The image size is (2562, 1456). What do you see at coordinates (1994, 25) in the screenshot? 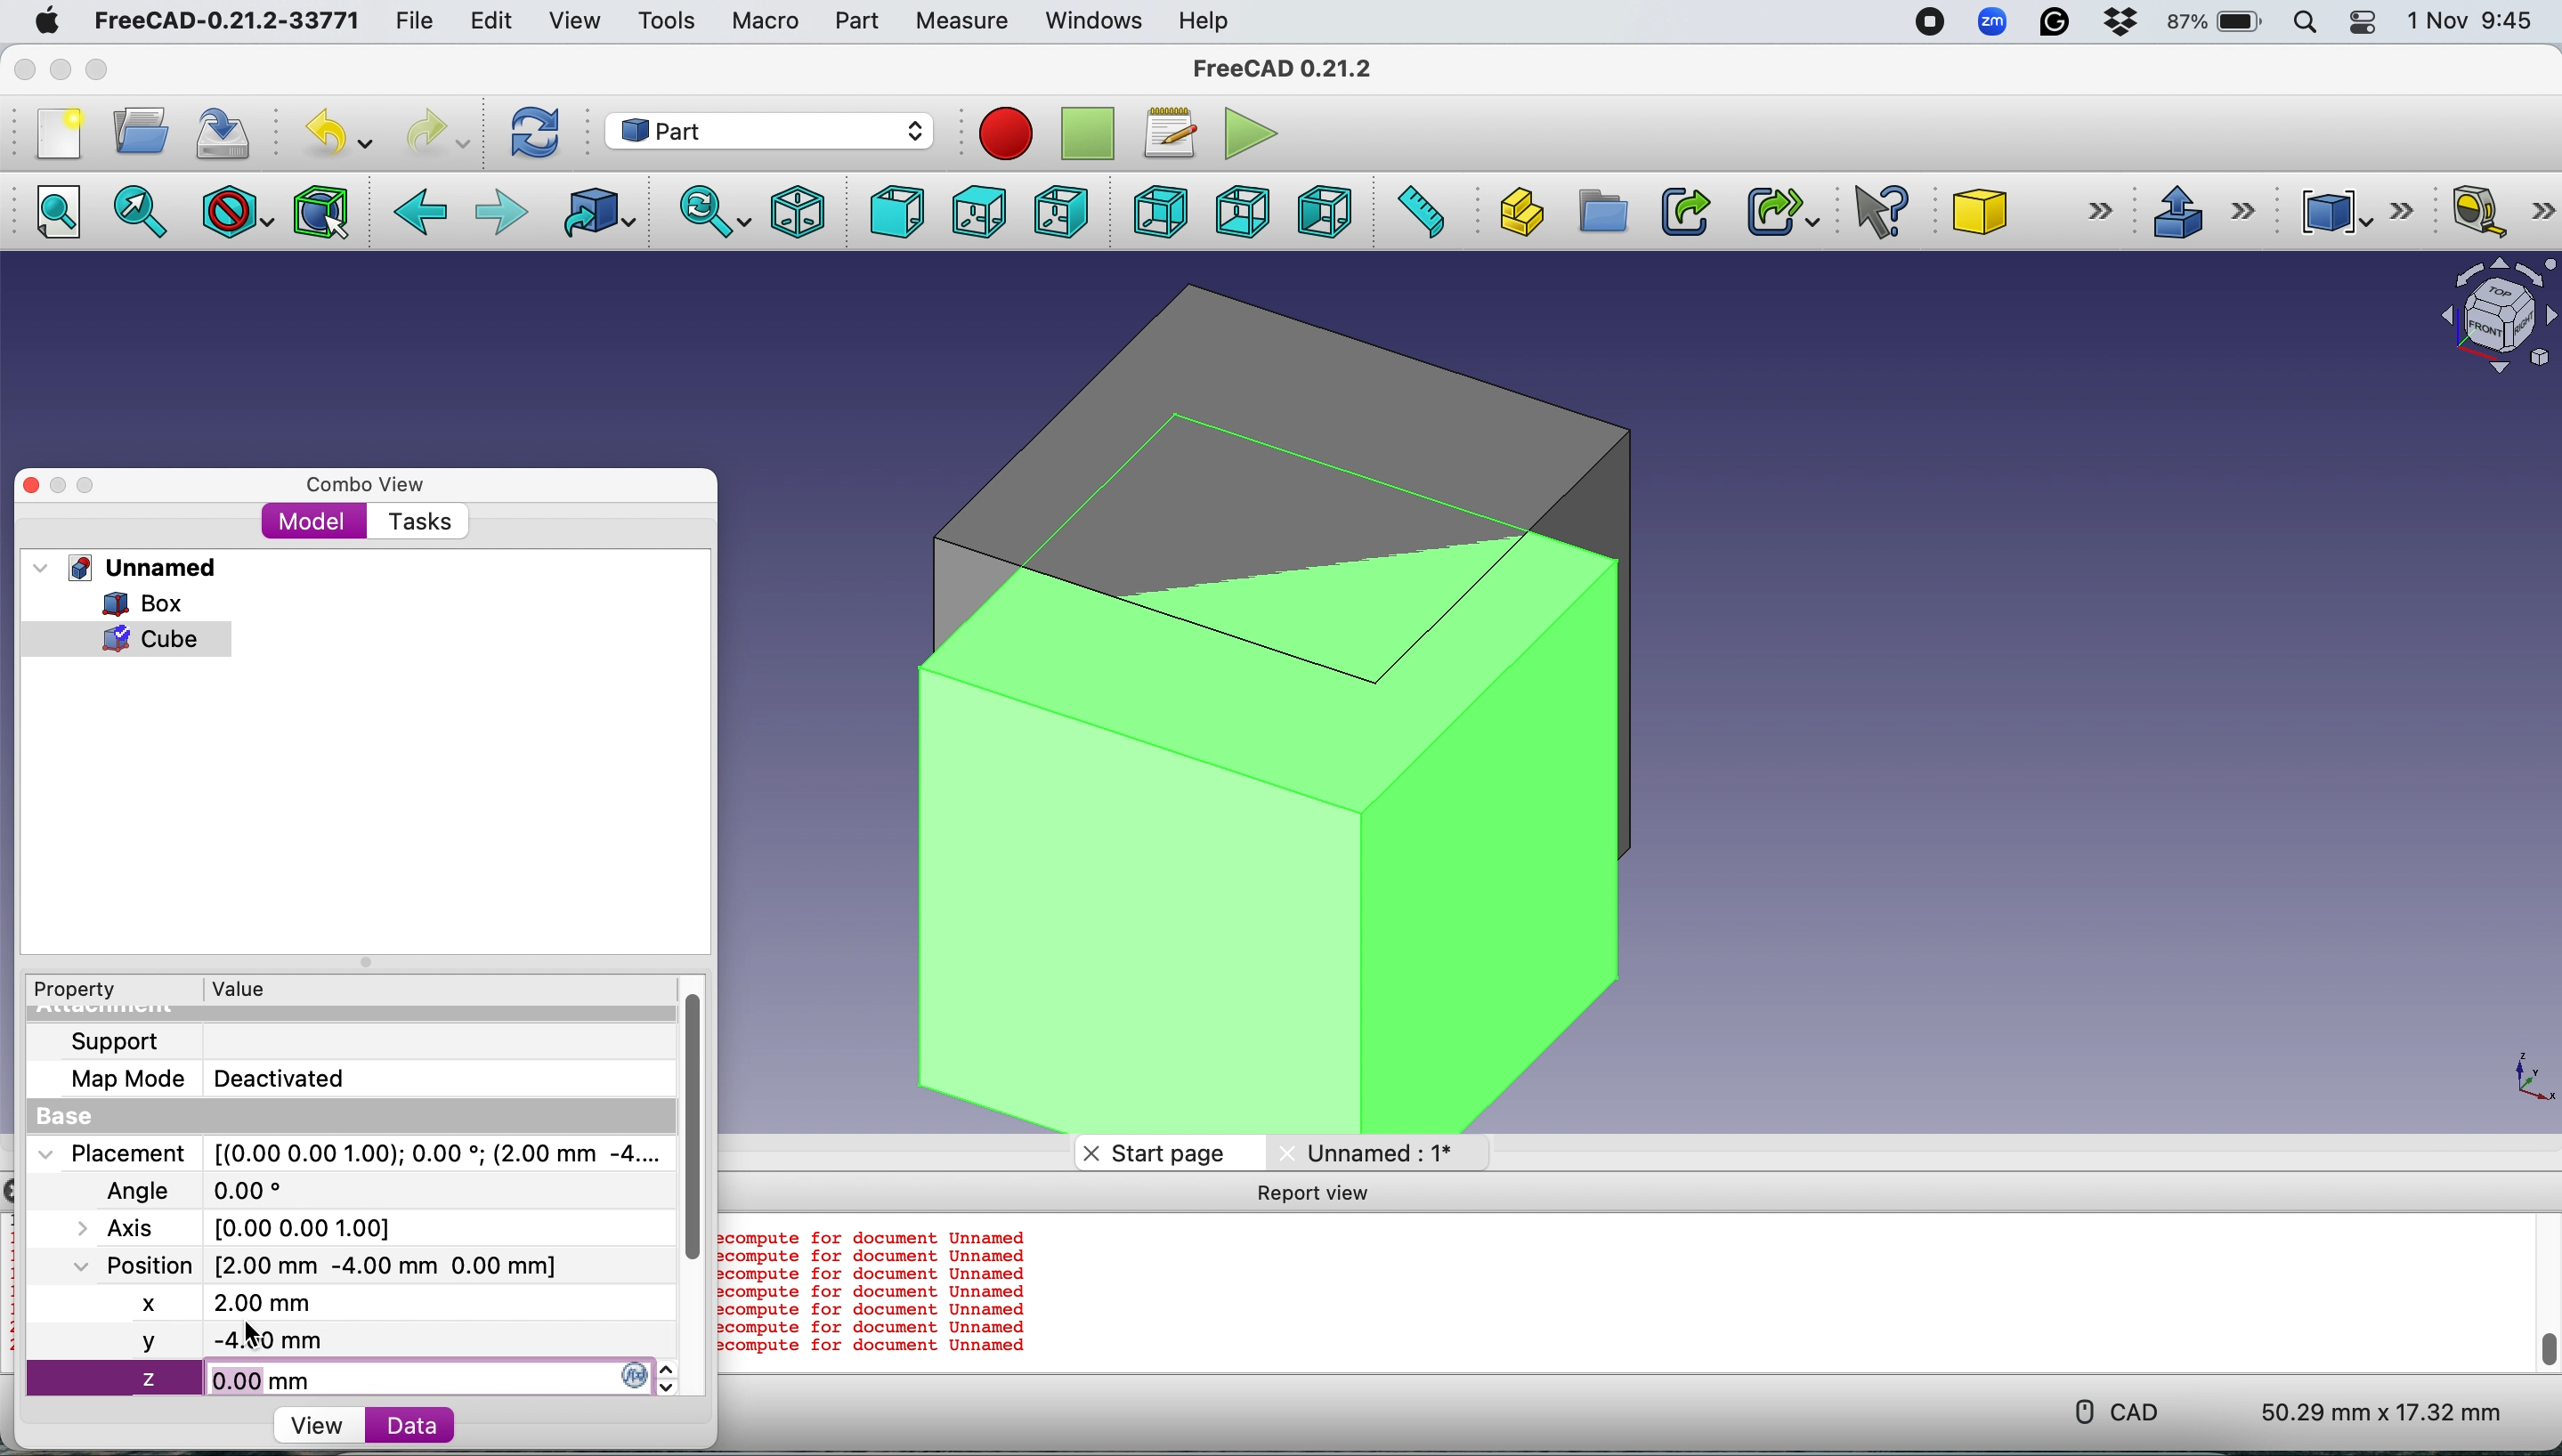
I see `Zoom` at bounding box center [1994, 25].